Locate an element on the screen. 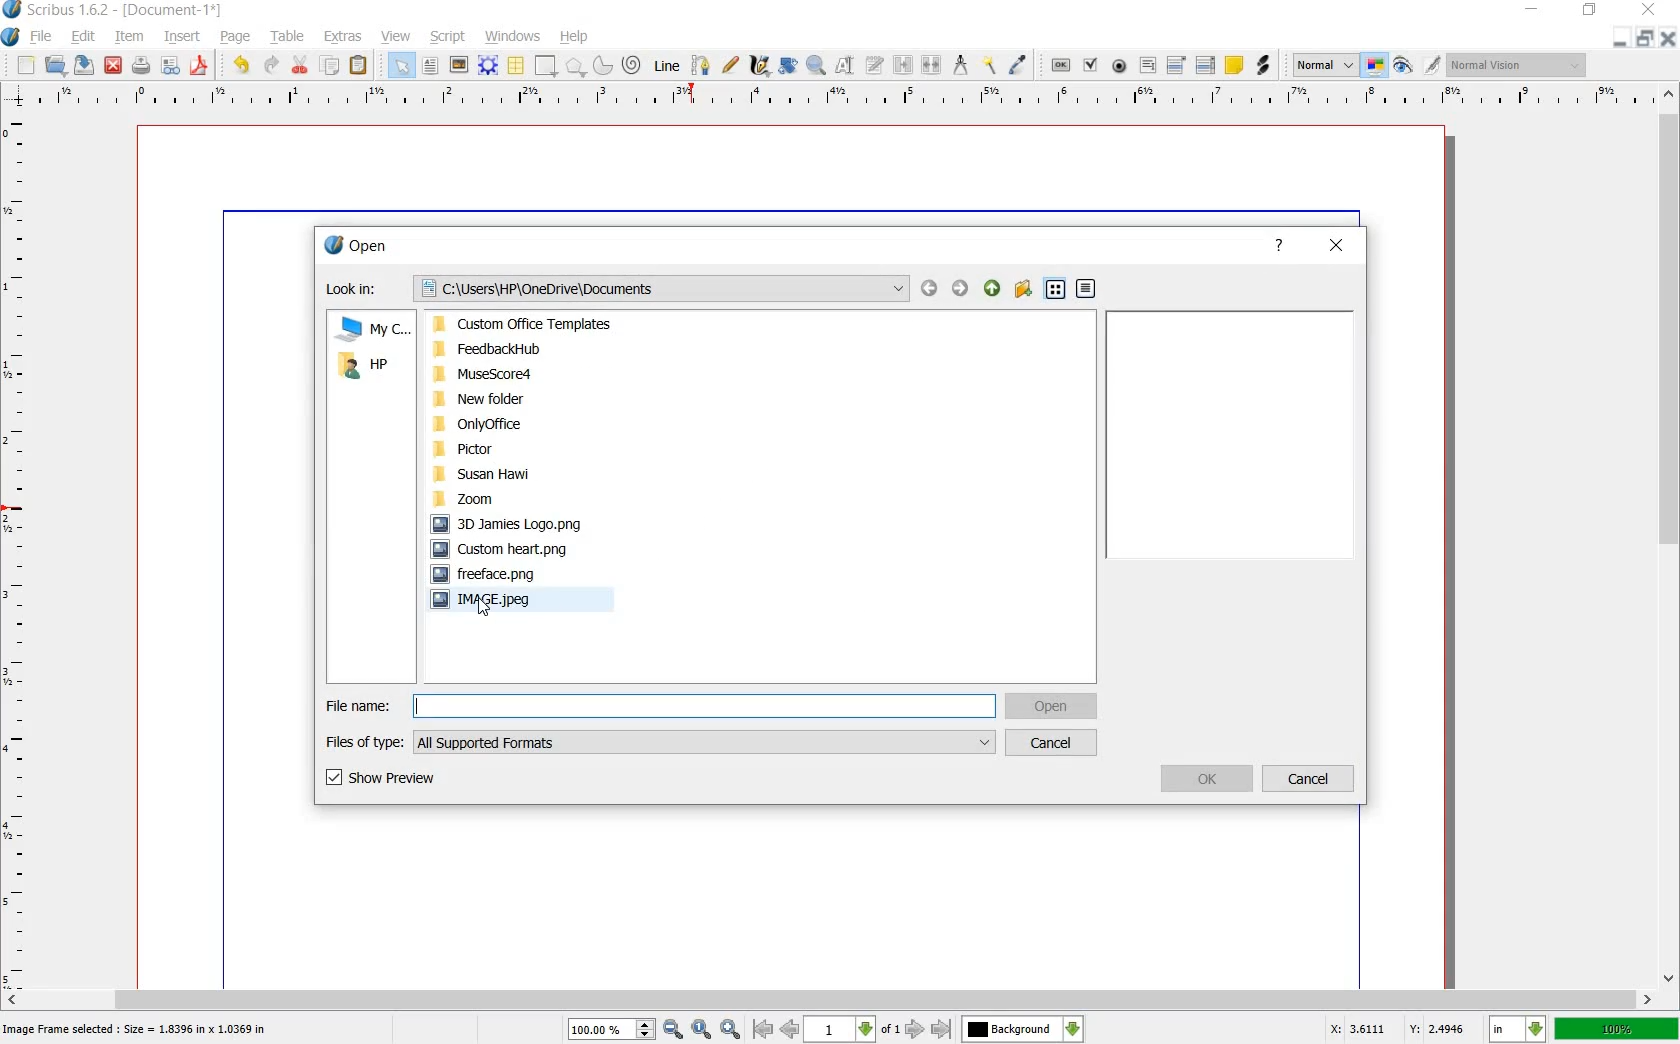  text annotation is located at coordinates (1235, 66).